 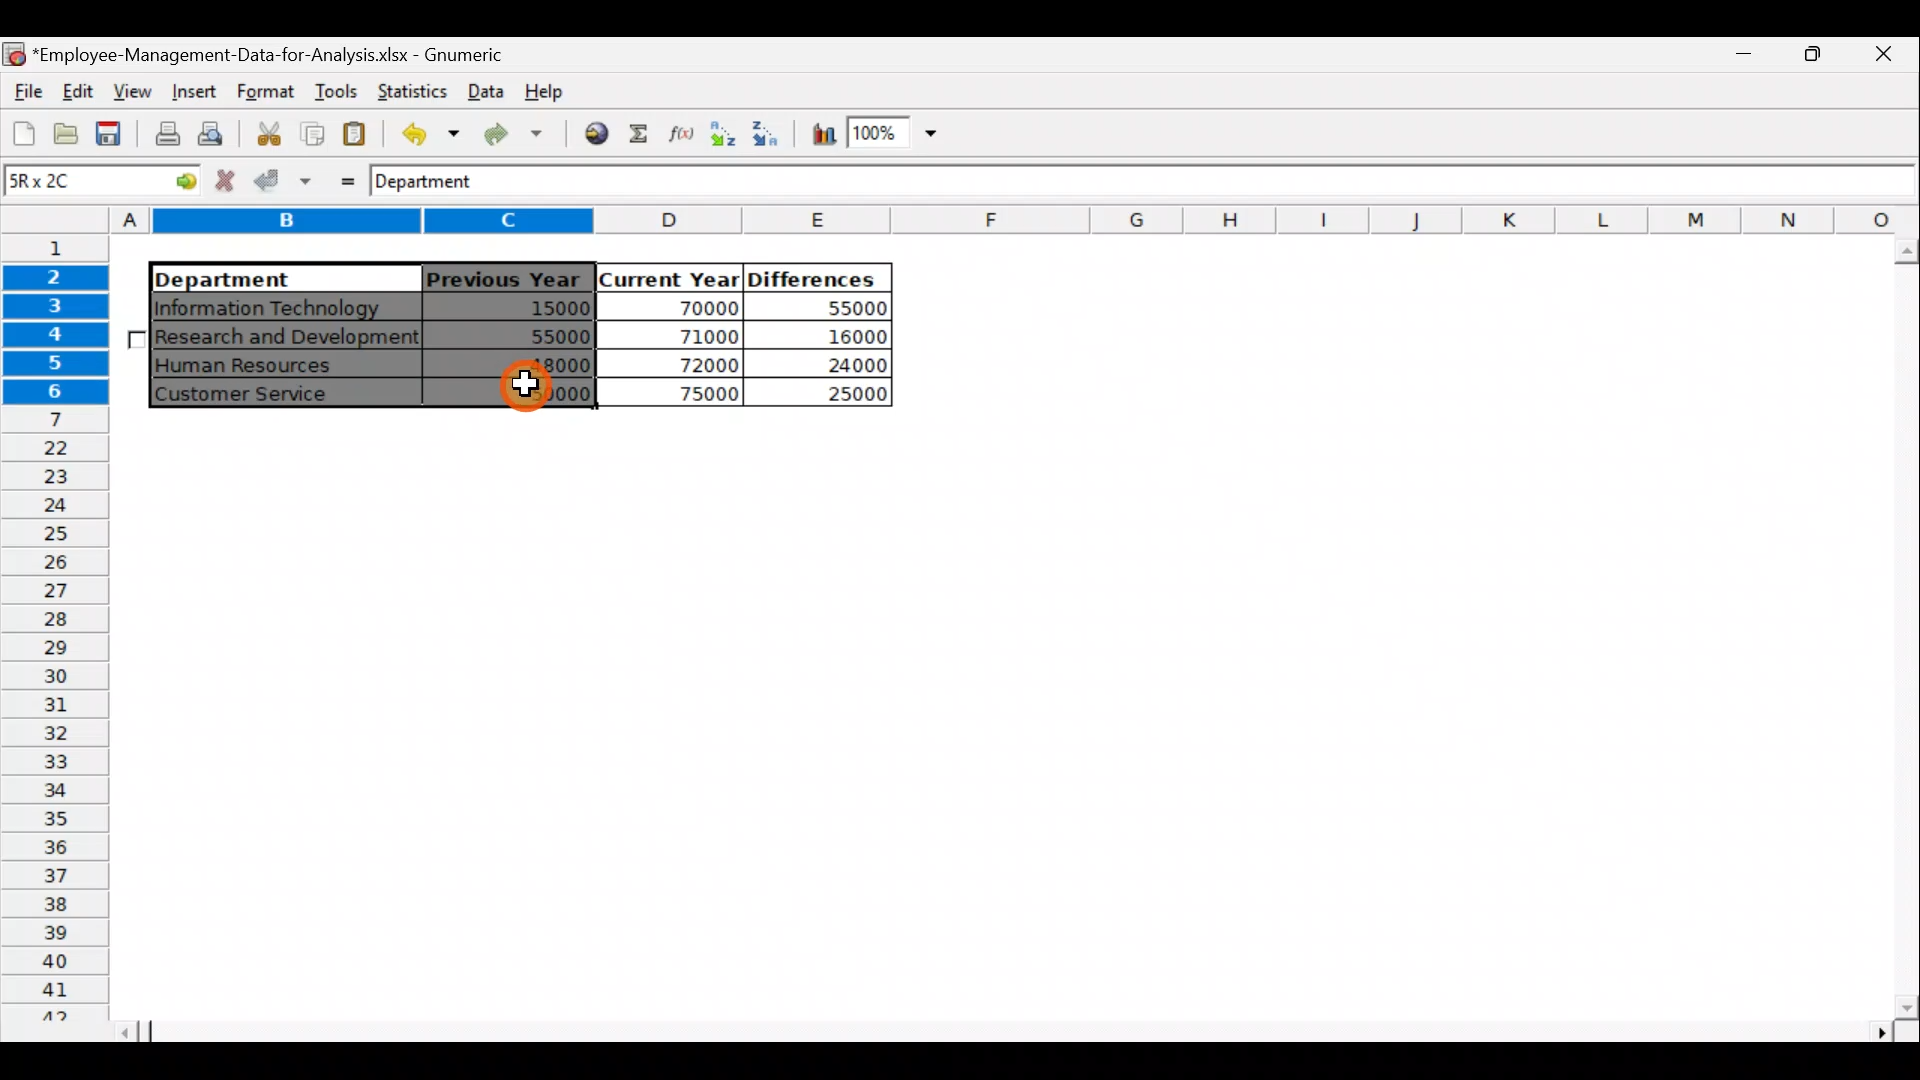 What do you see at coordinates (692, 364) in the screenshot?
I see `72000` at bounding box center [692, 364].